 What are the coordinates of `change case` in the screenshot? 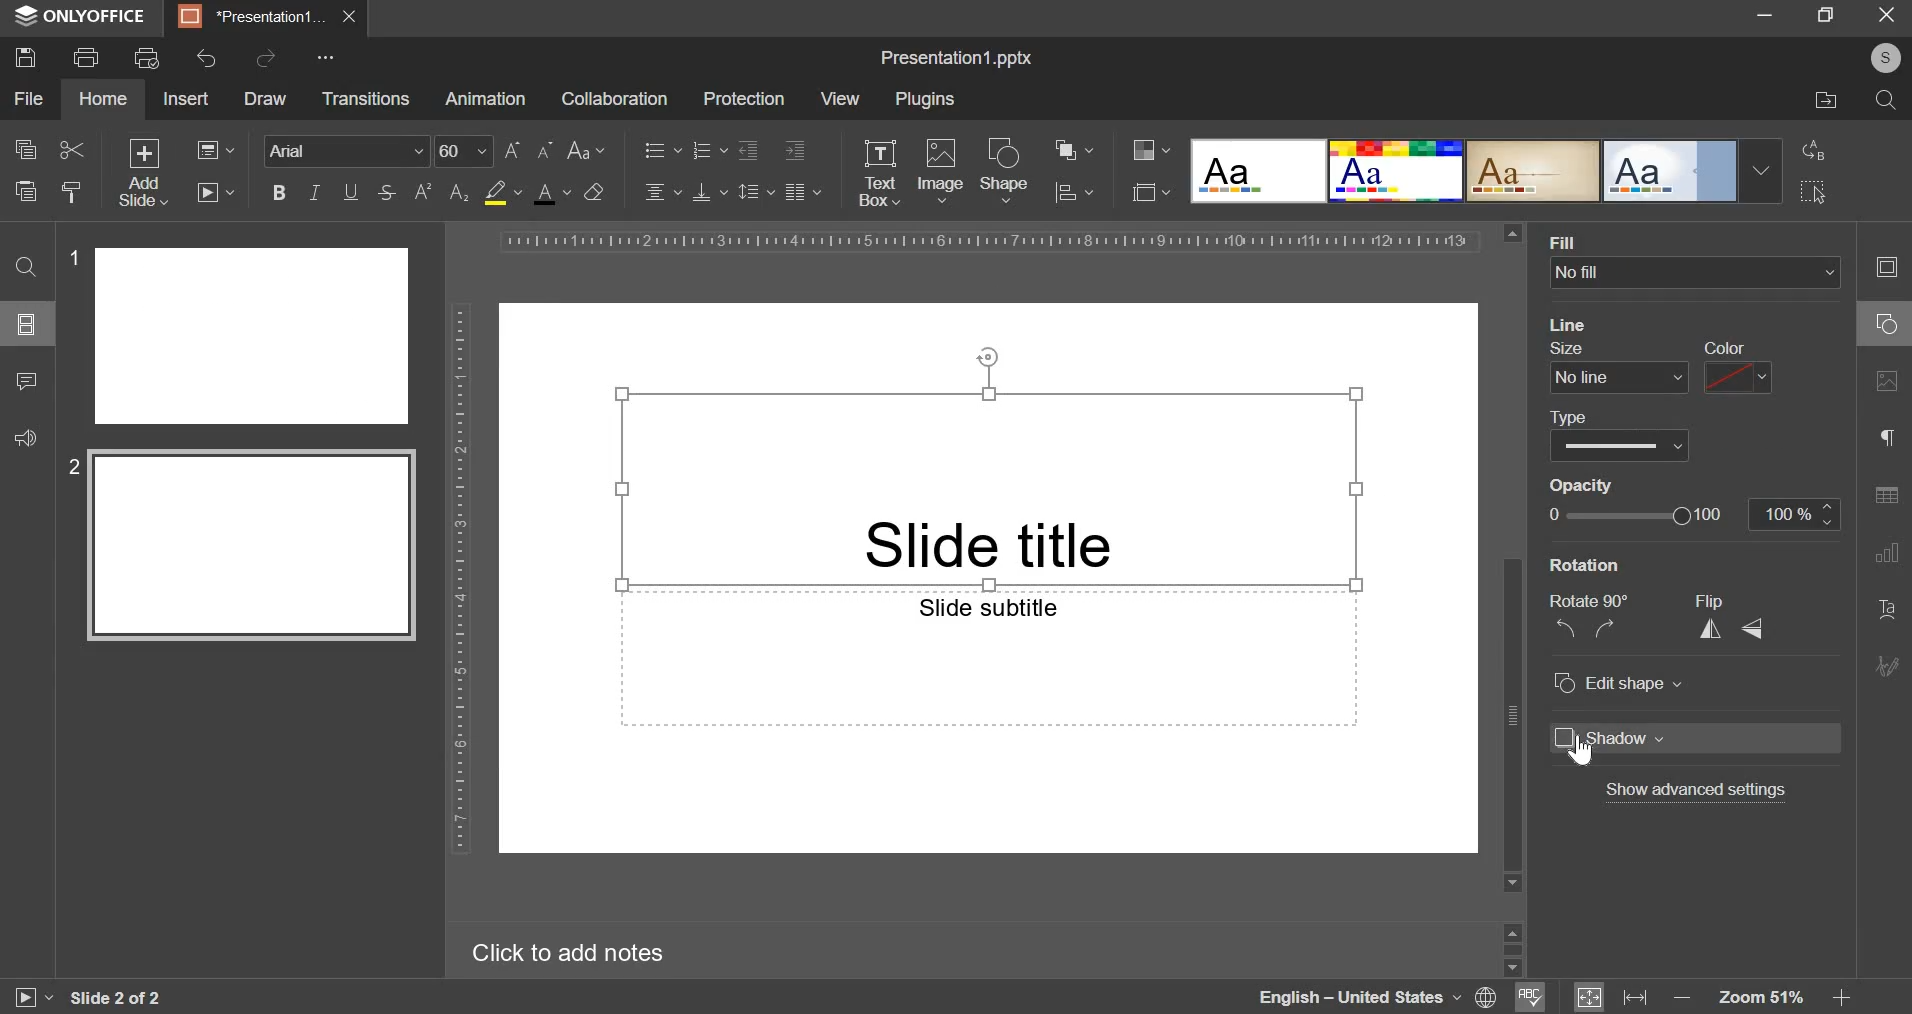 It's located at (587, 148).